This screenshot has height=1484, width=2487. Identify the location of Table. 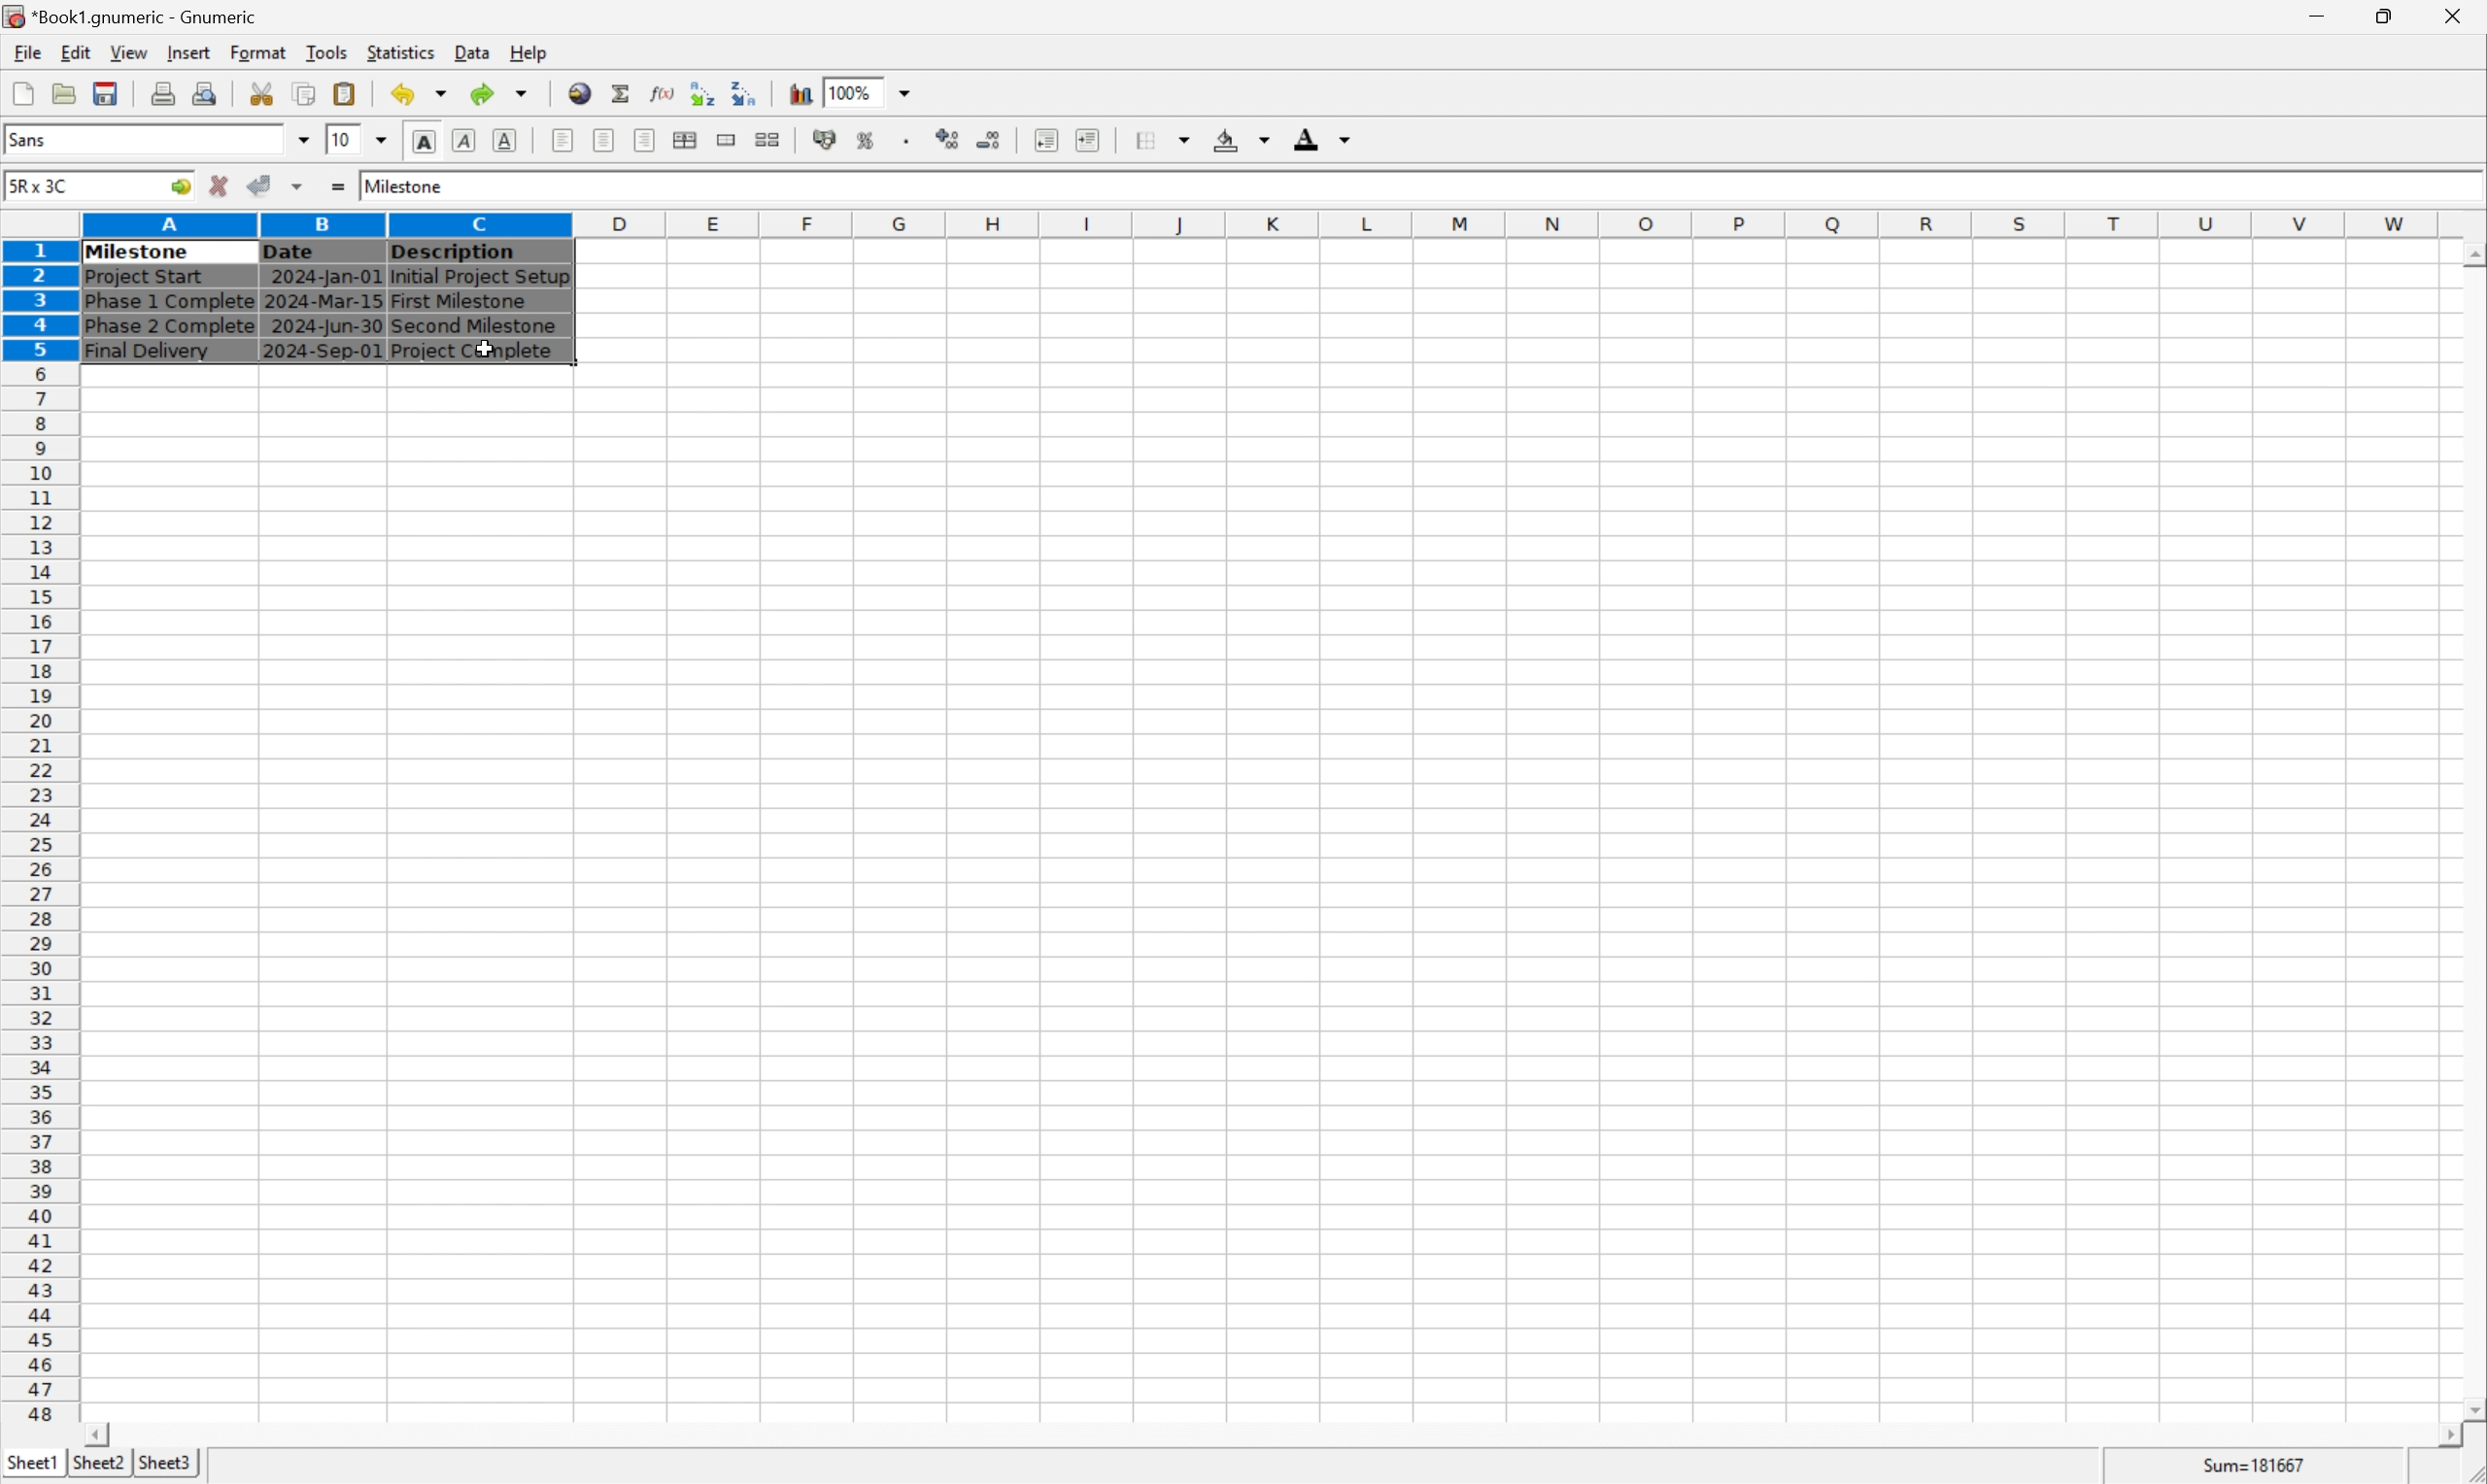
(334, 301).